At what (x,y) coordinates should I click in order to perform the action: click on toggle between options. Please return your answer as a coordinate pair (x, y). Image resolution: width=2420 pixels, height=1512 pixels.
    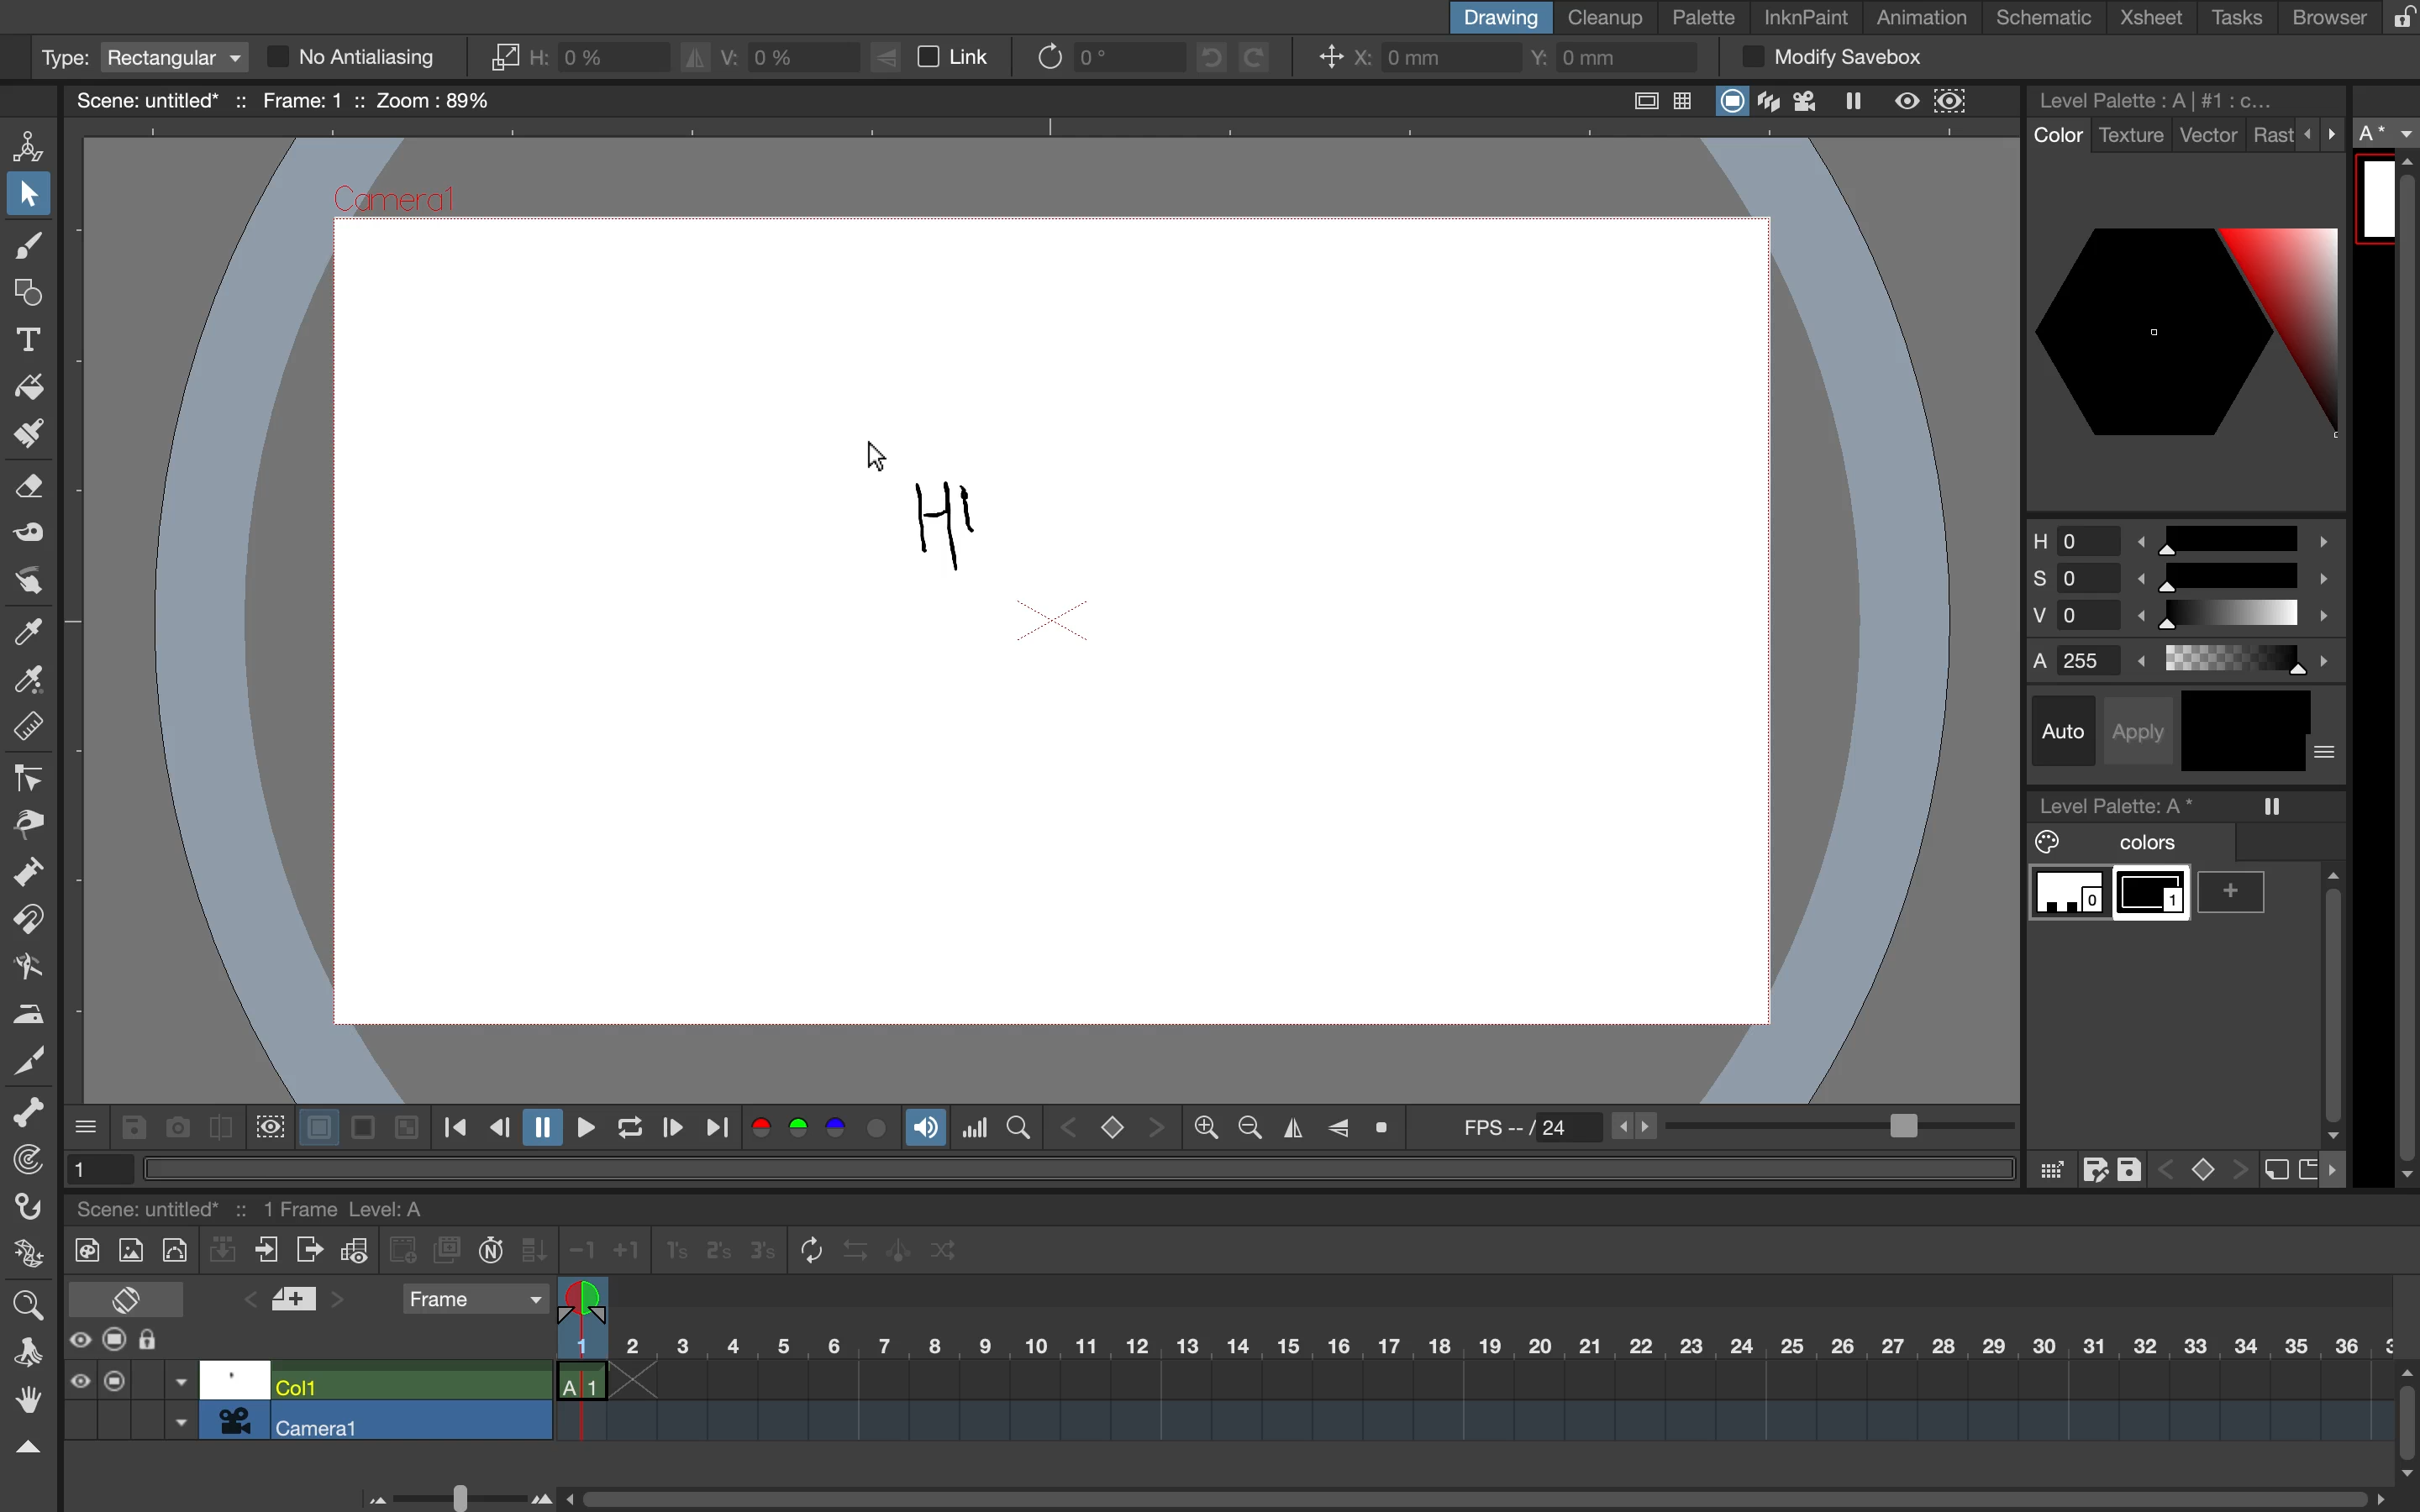
    Looking at the image, I should click on (181, 1404).